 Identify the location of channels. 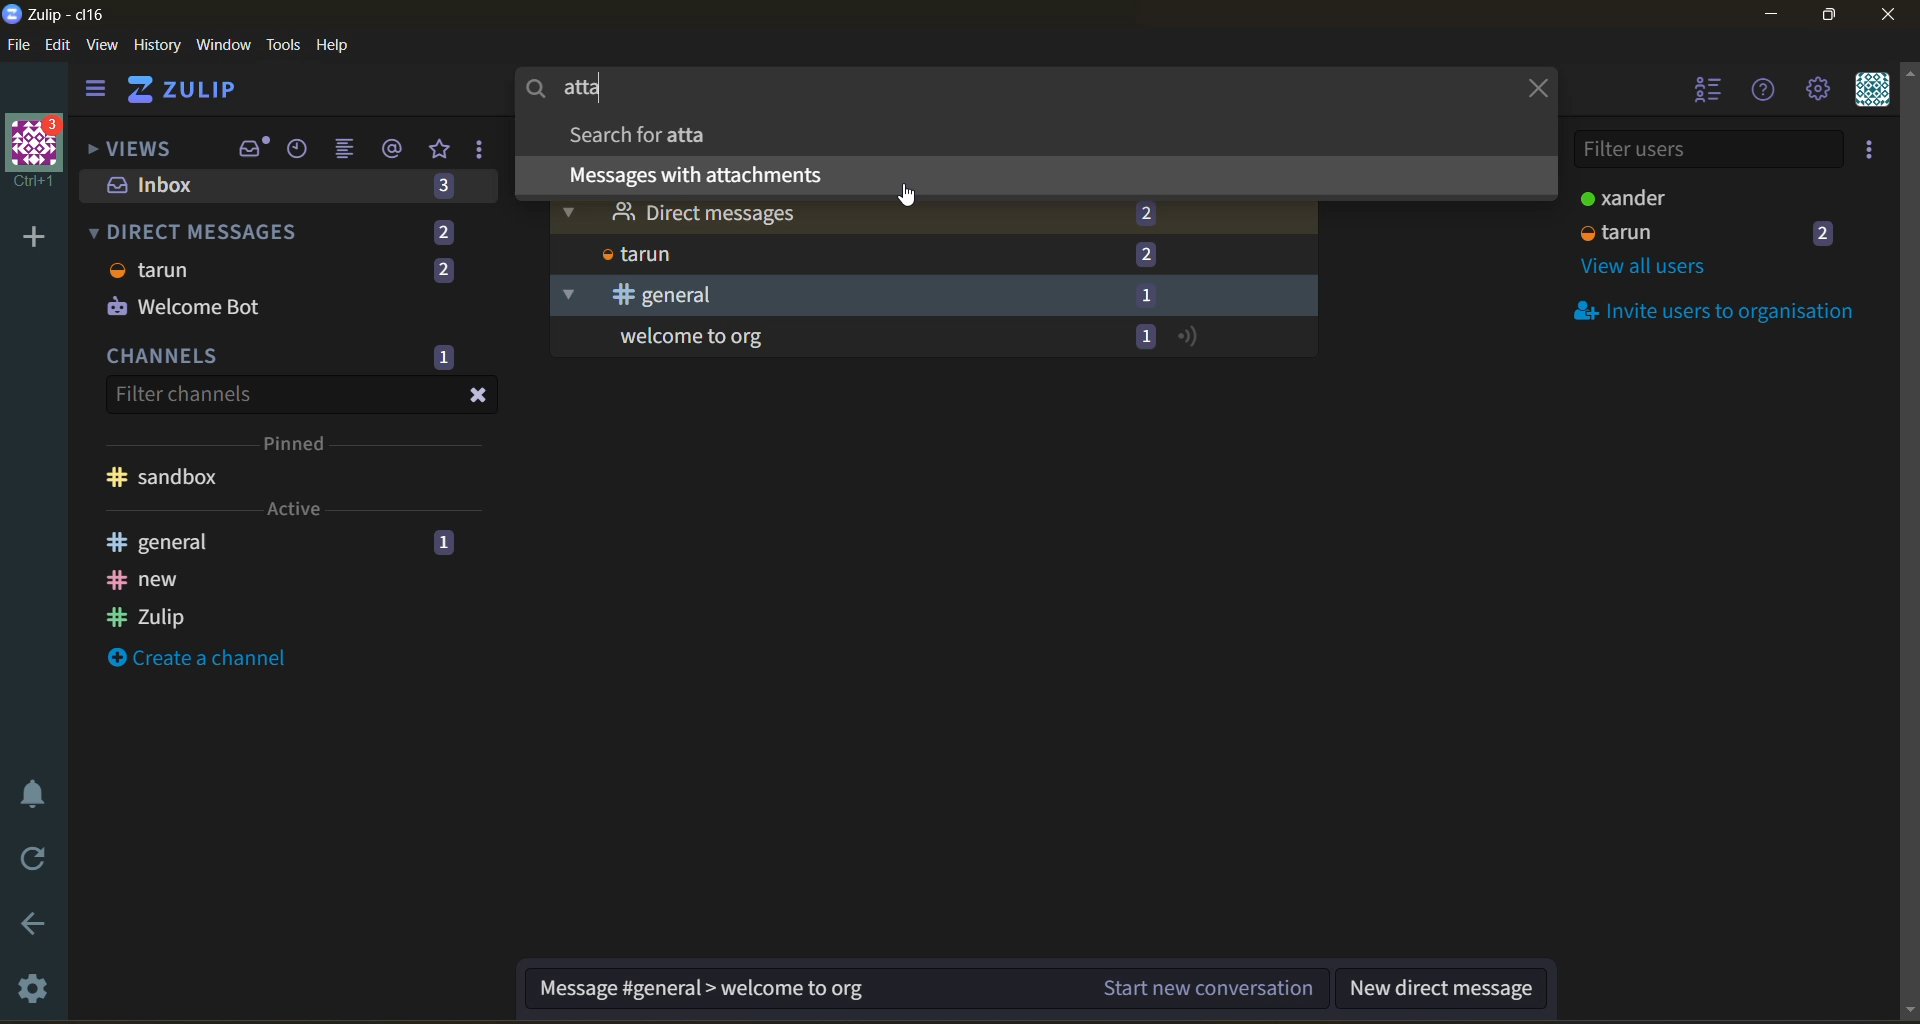
(166, 355).